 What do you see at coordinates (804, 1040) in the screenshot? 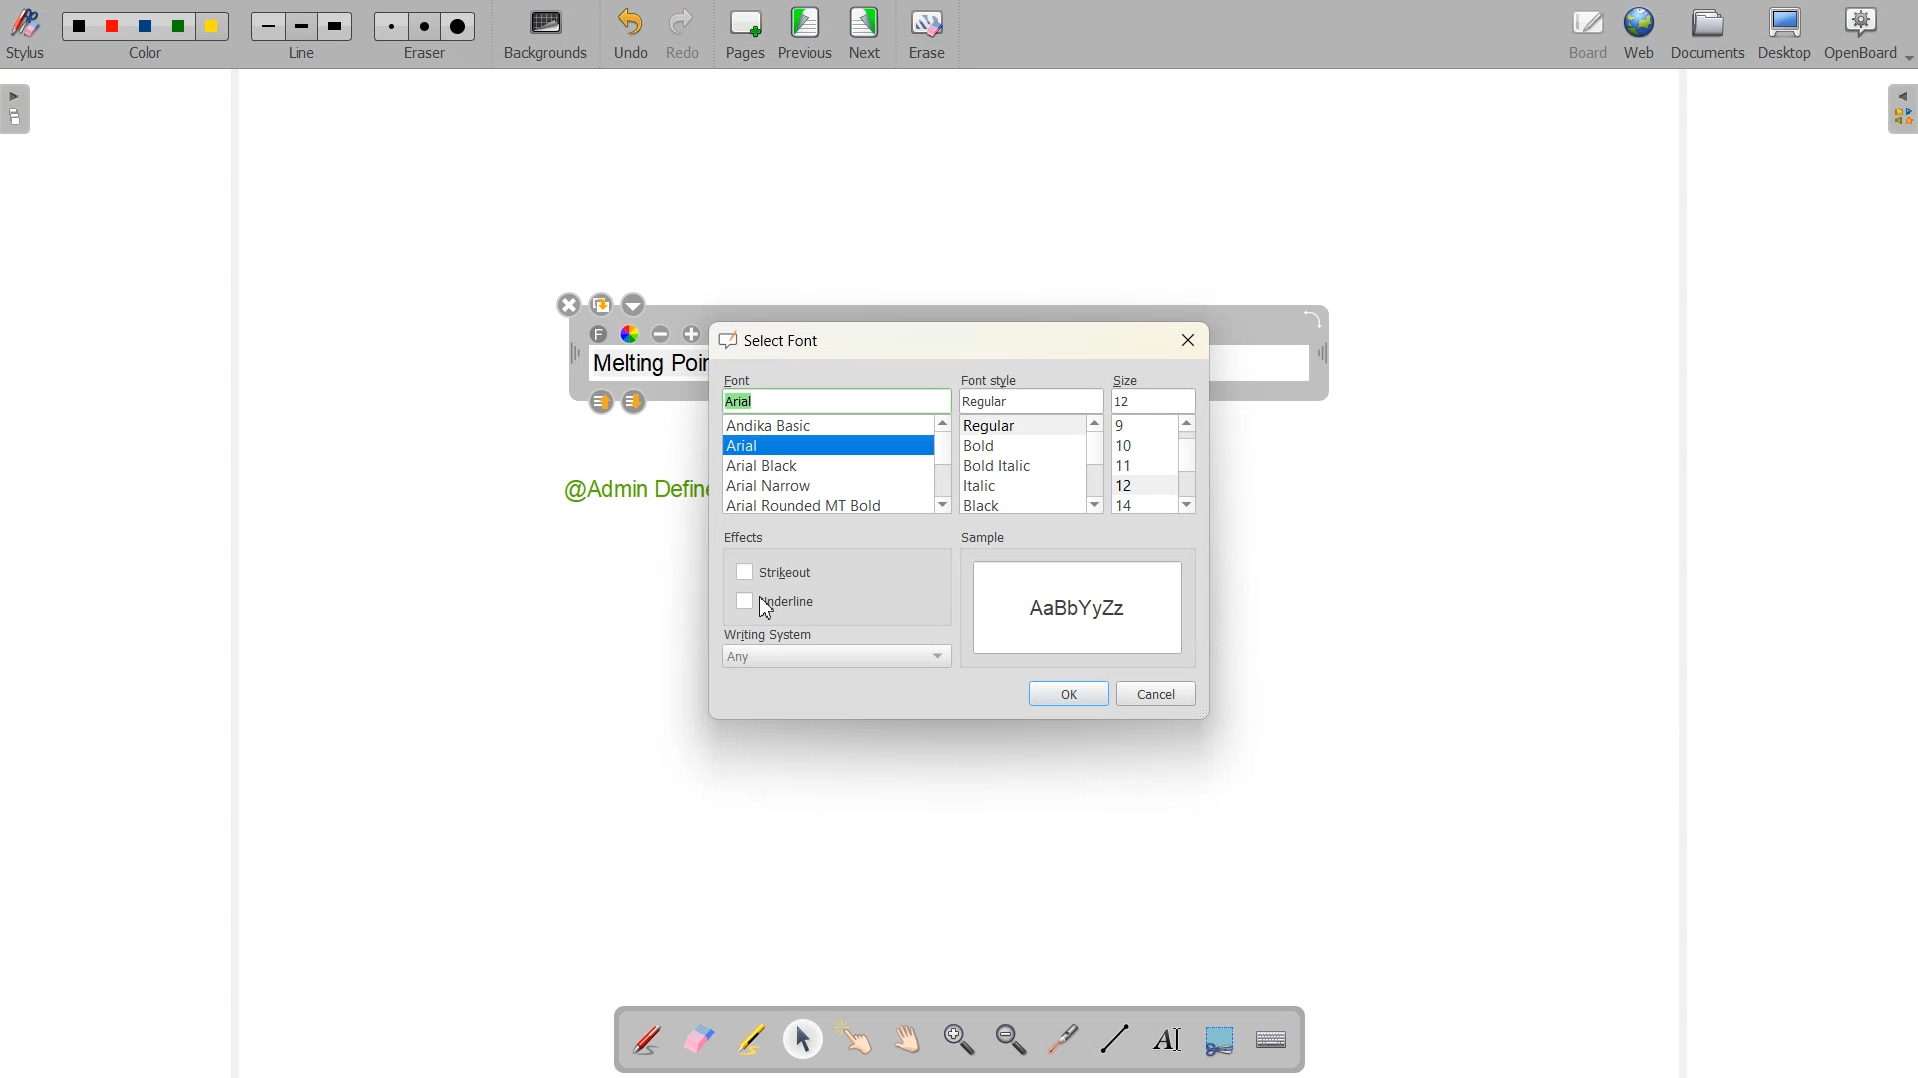
I see `Select and modify object` at bounding box center [804, 1040].